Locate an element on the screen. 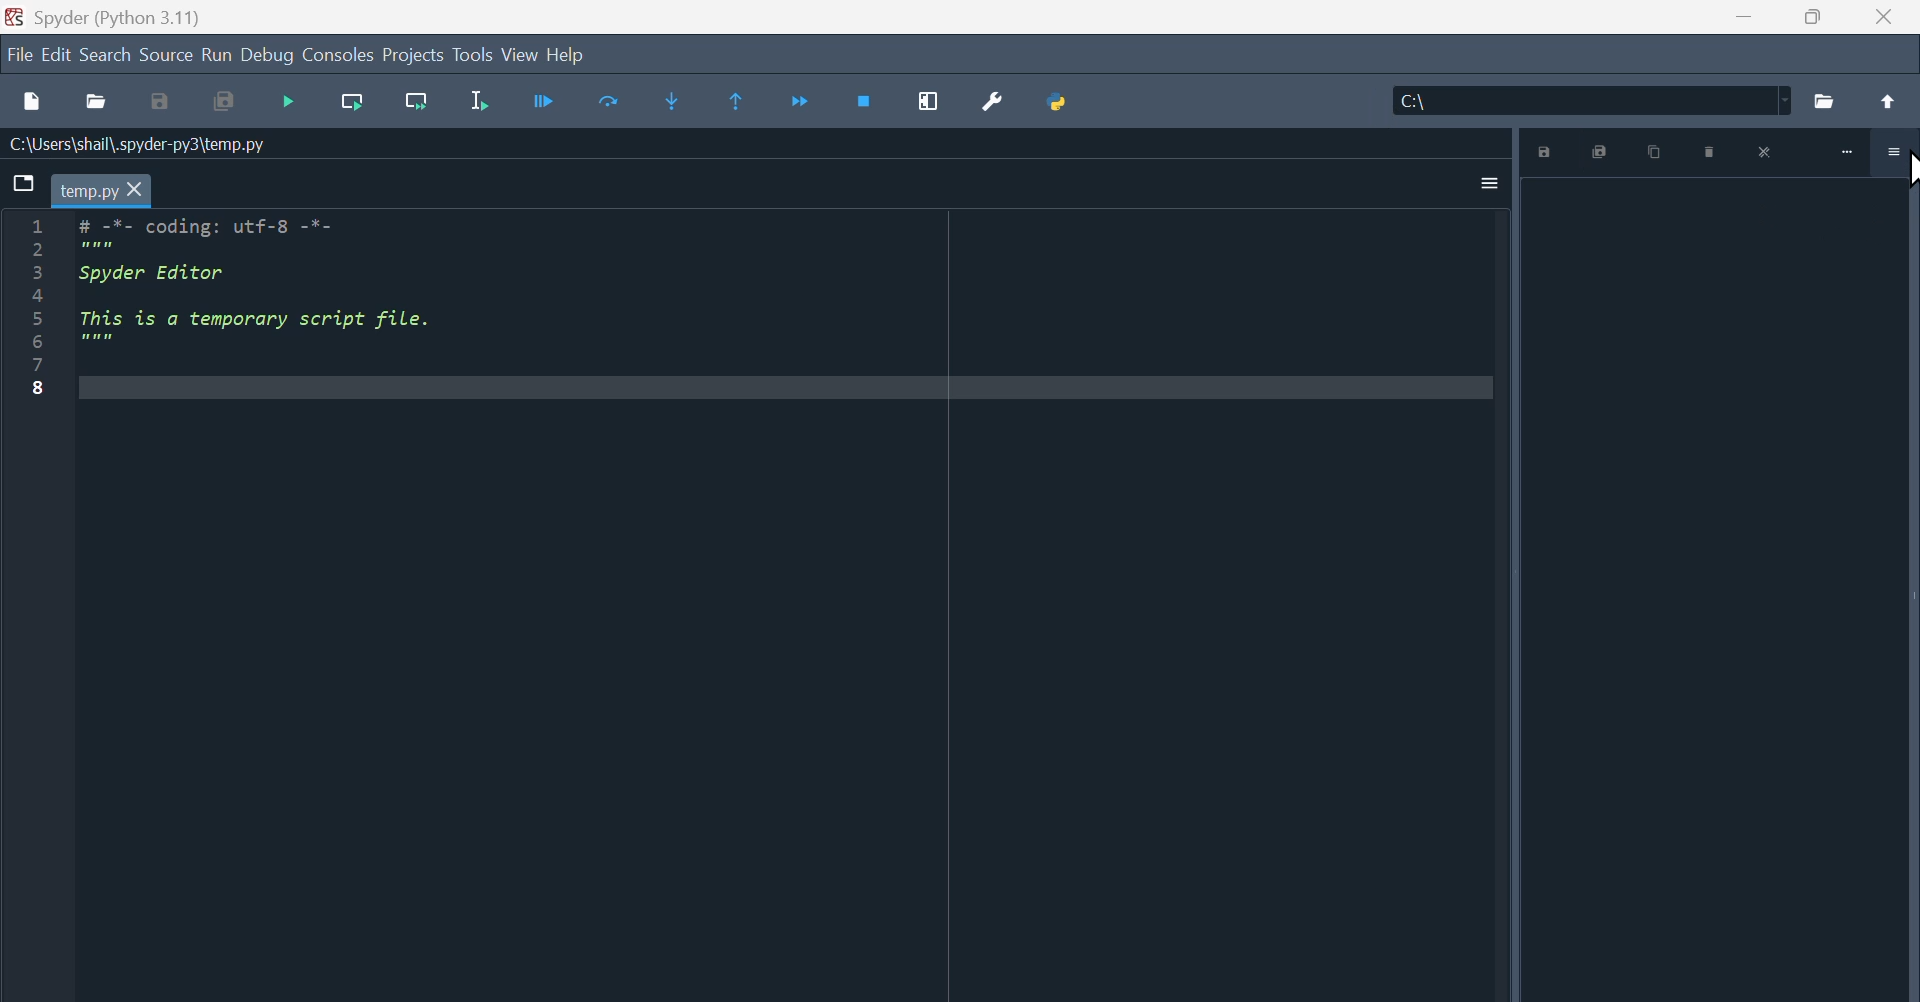 The image size is (1920, 1002). Spyder Desktop icon is located at coordinates (16, 17).